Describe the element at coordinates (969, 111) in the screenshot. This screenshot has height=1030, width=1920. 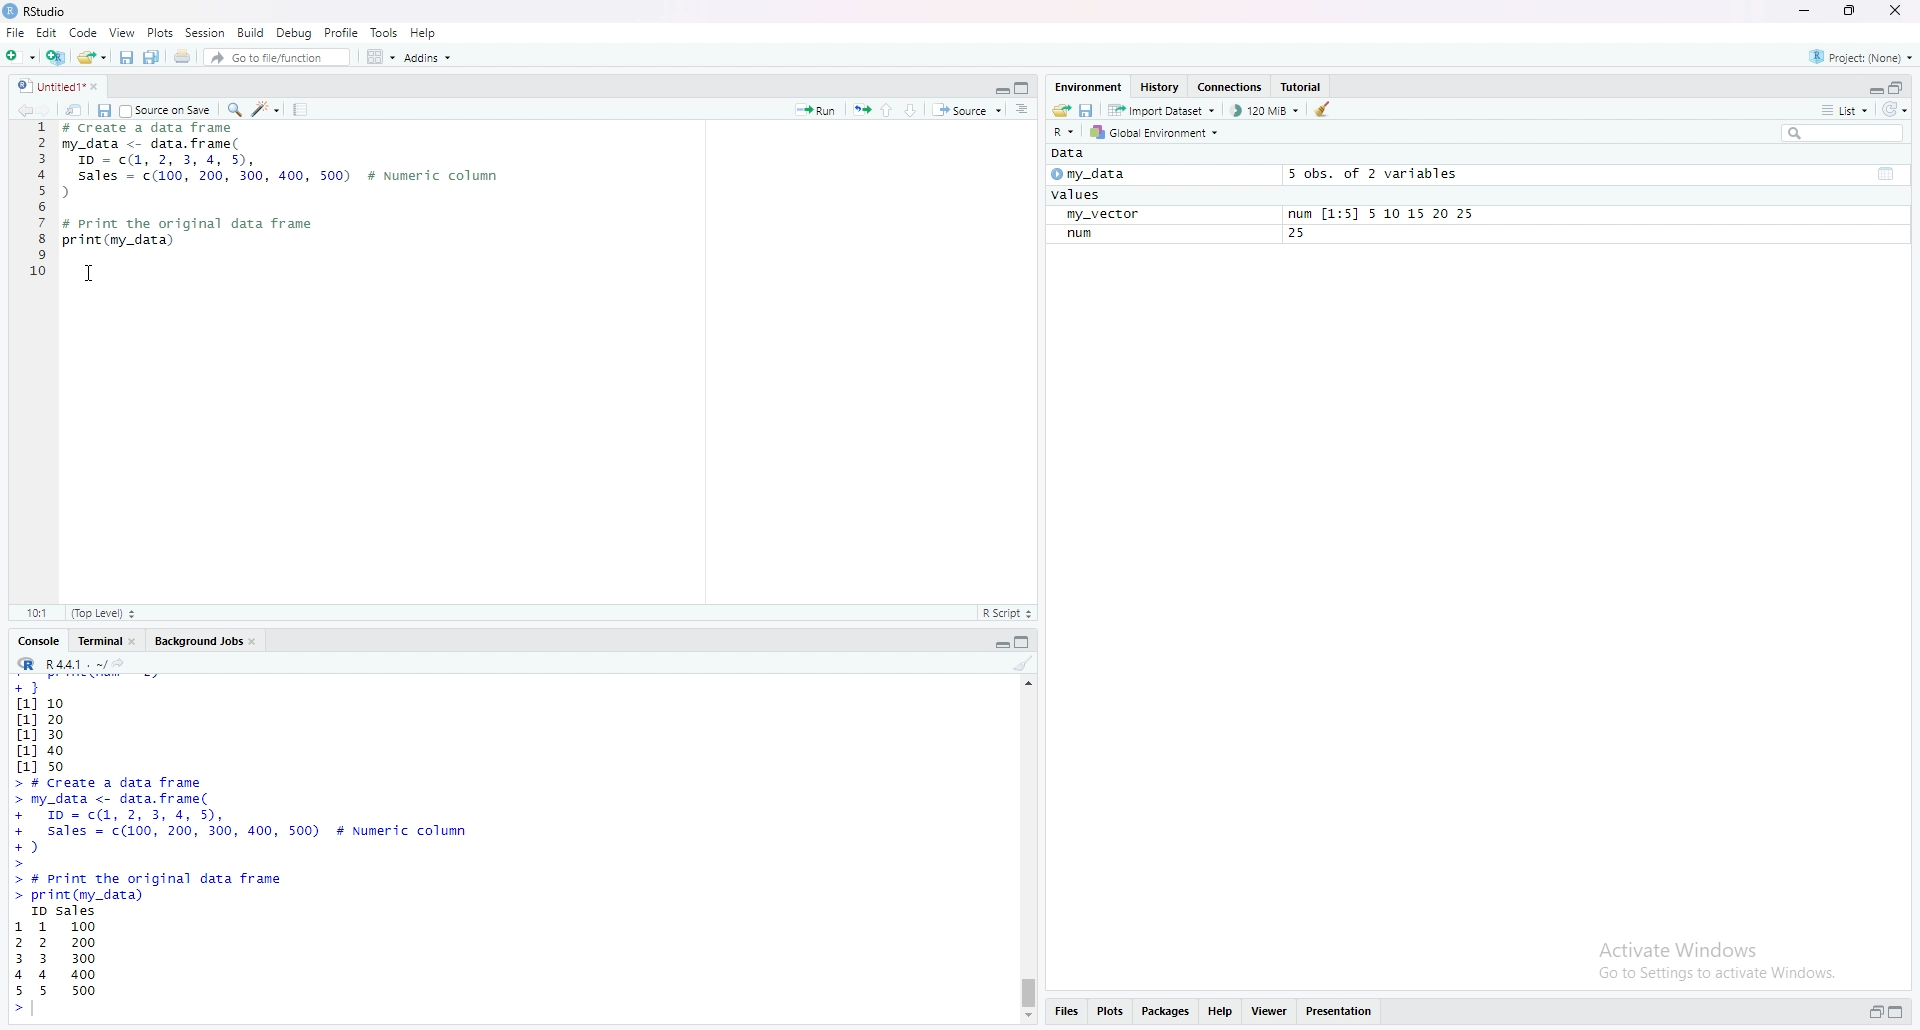
I see `source the contents of the active document` at that location.